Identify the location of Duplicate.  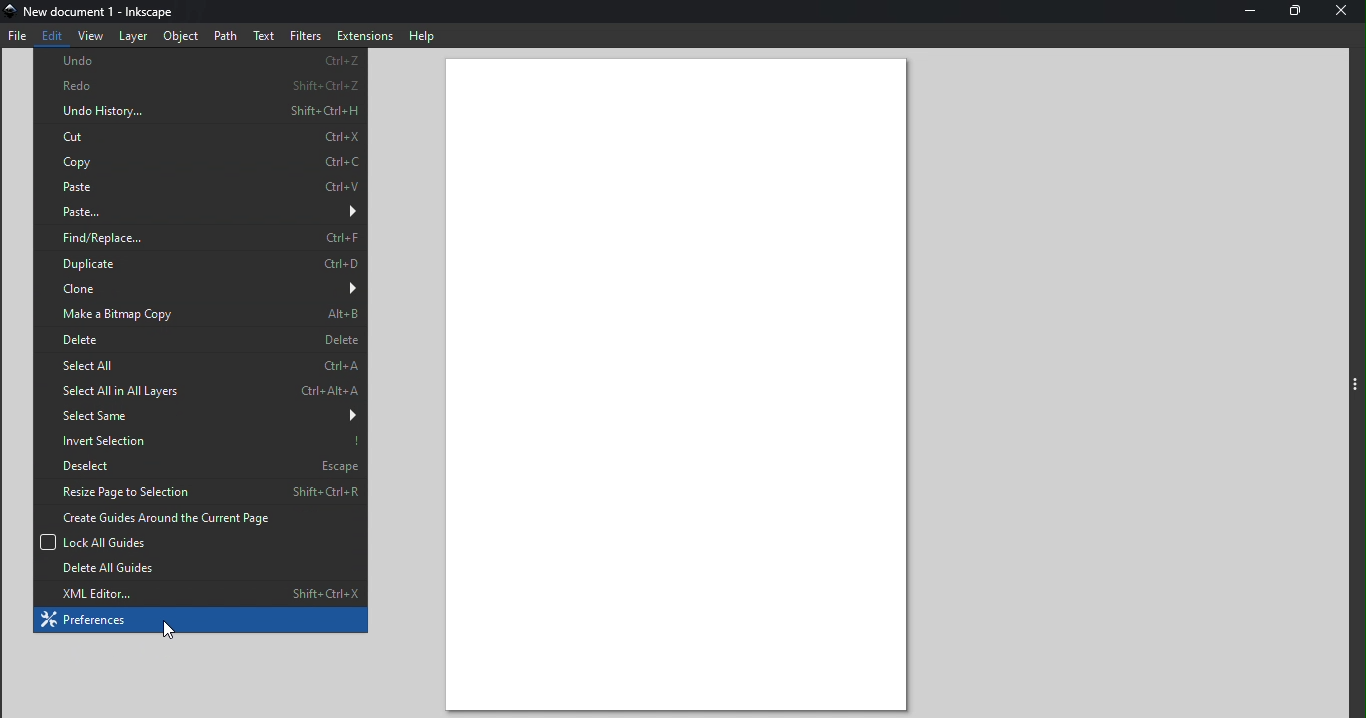
(204, 264).